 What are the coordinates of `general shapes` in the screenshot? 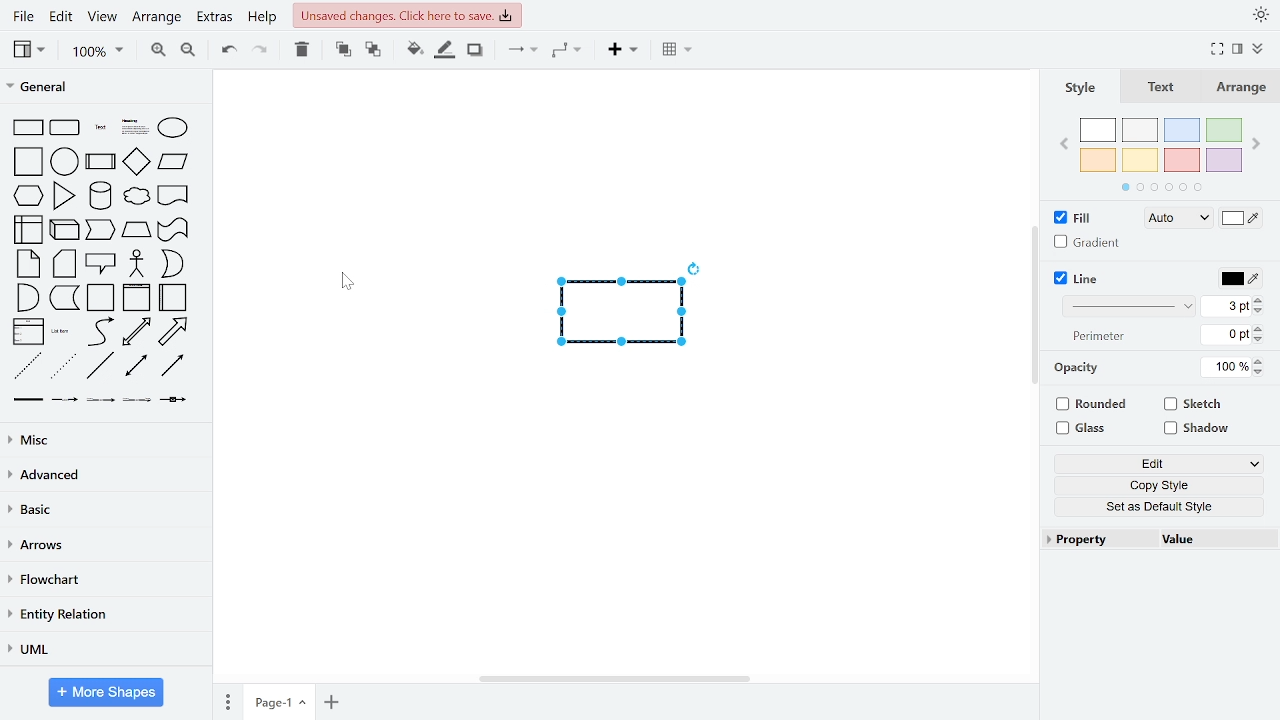 It's located at (98, 195).